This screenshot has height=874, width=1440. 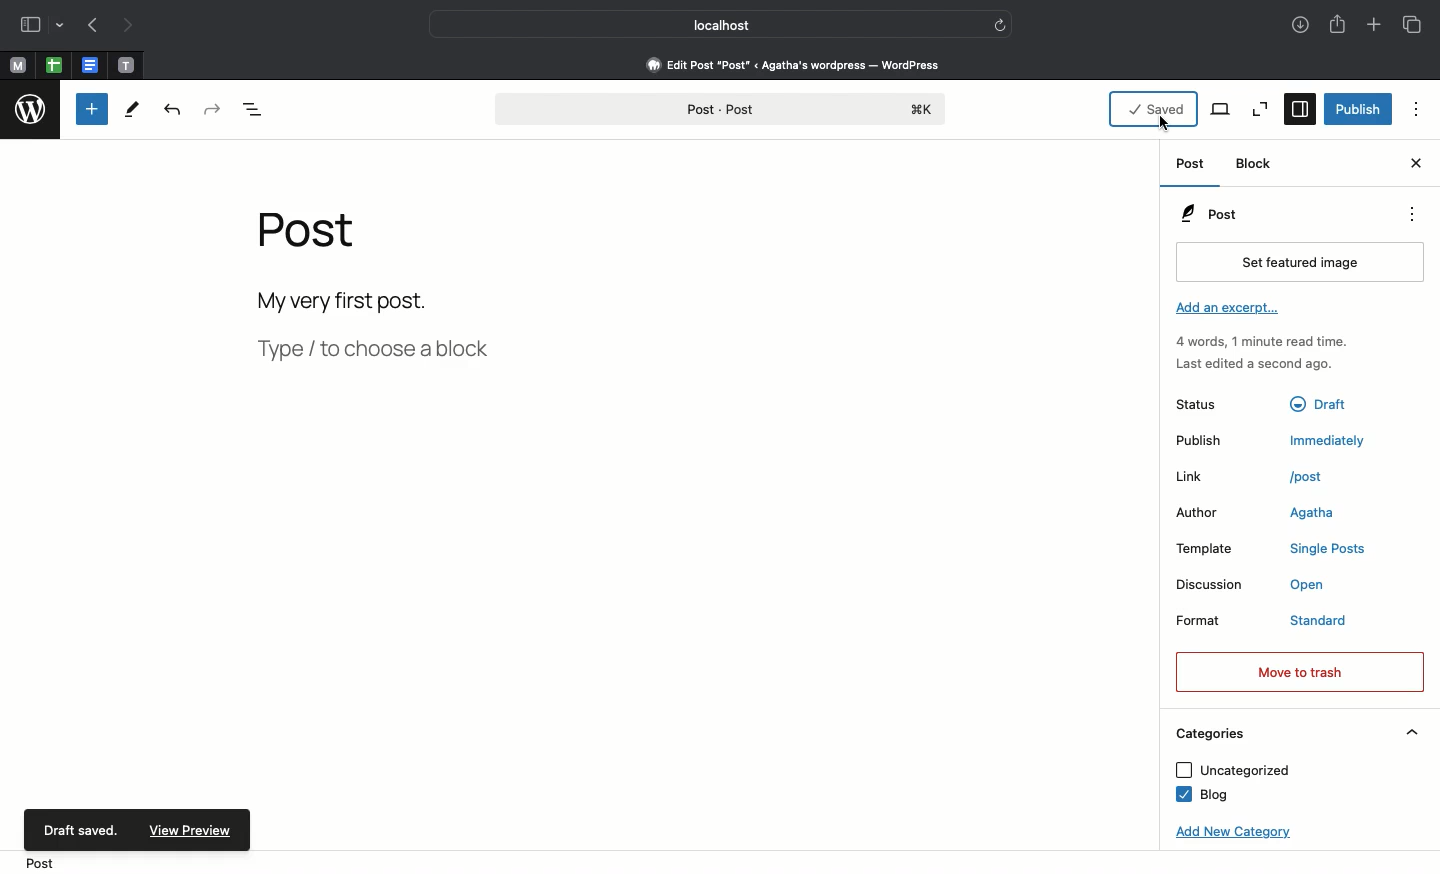 What do you see at coordinates (54, 65) in the screenshot?
I see `spread sheet` at bounding box center [54, 65].